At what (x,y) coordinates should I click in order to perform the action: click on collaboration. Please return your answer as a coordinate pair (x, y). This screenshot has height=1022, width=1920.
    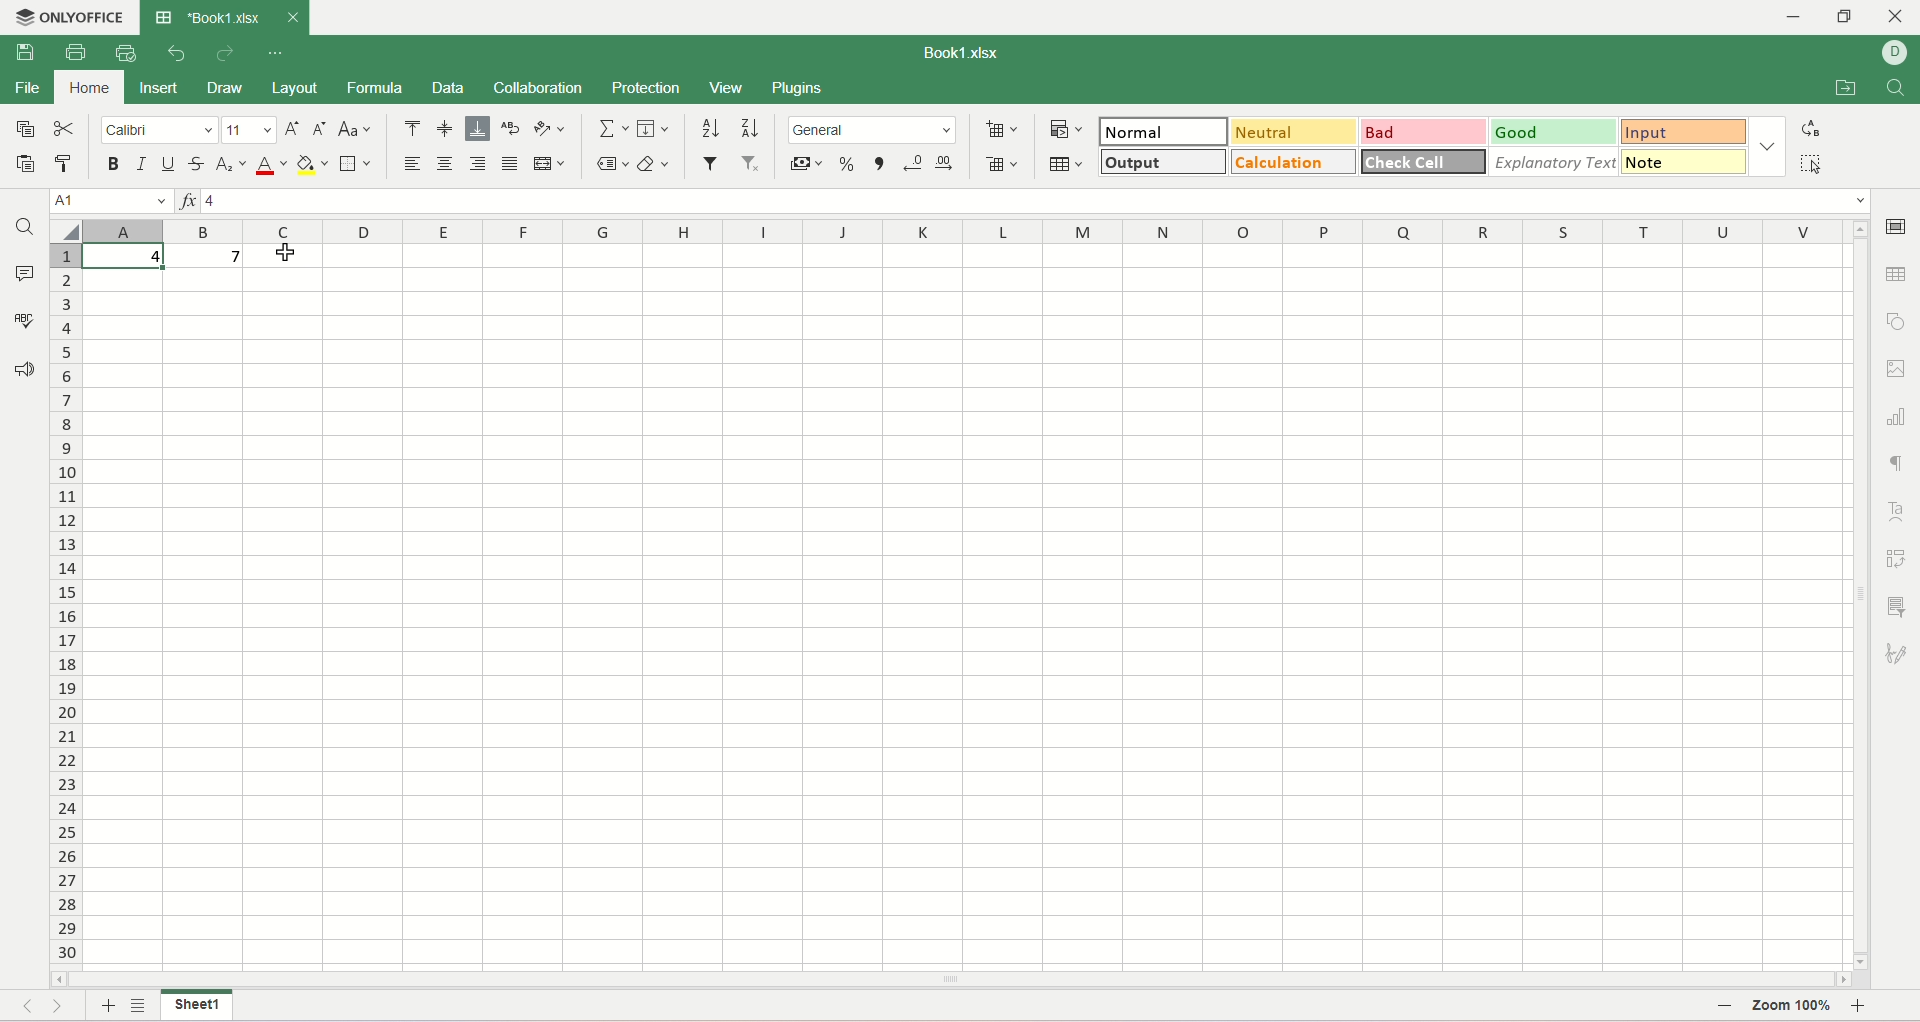
    Looking at the image, I should click on (540, 87).